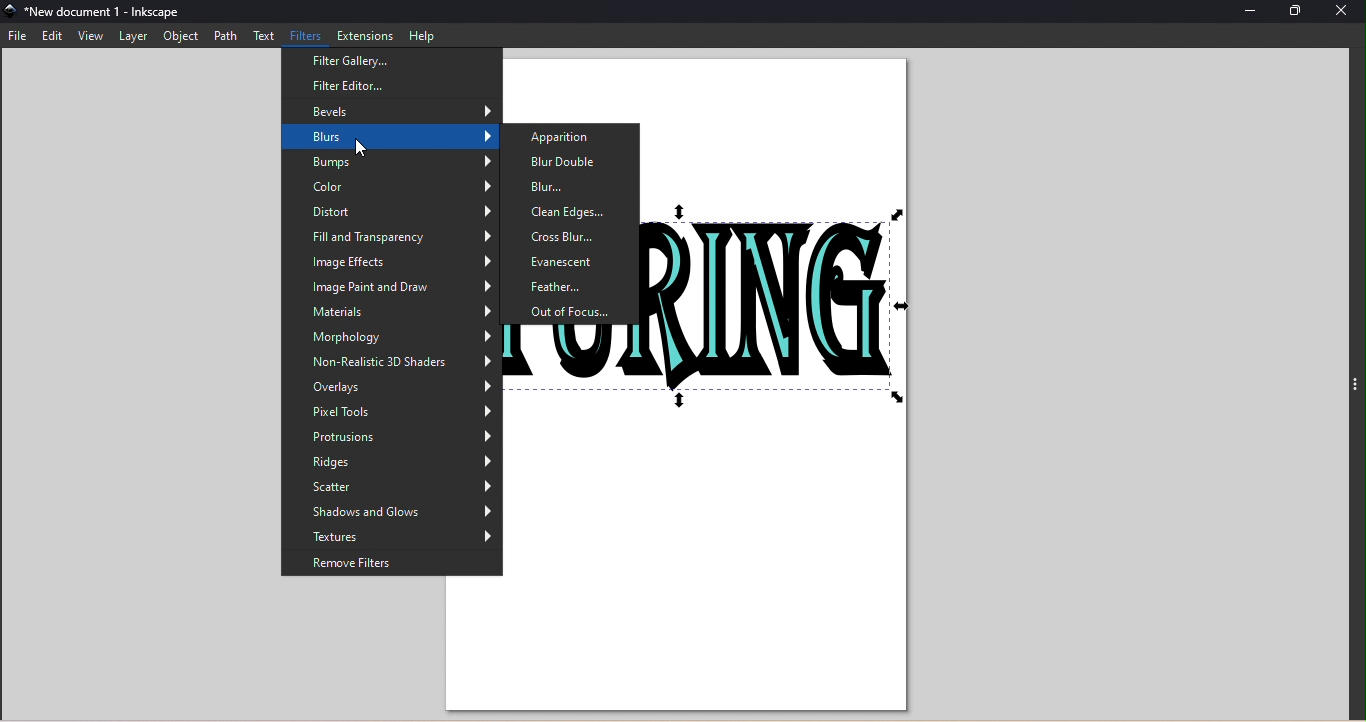 The image size is (1366, 722). What do you see at coordinates (393, 159) in the screenshot?
I see `Bumps` at bounding box center [393, 159].